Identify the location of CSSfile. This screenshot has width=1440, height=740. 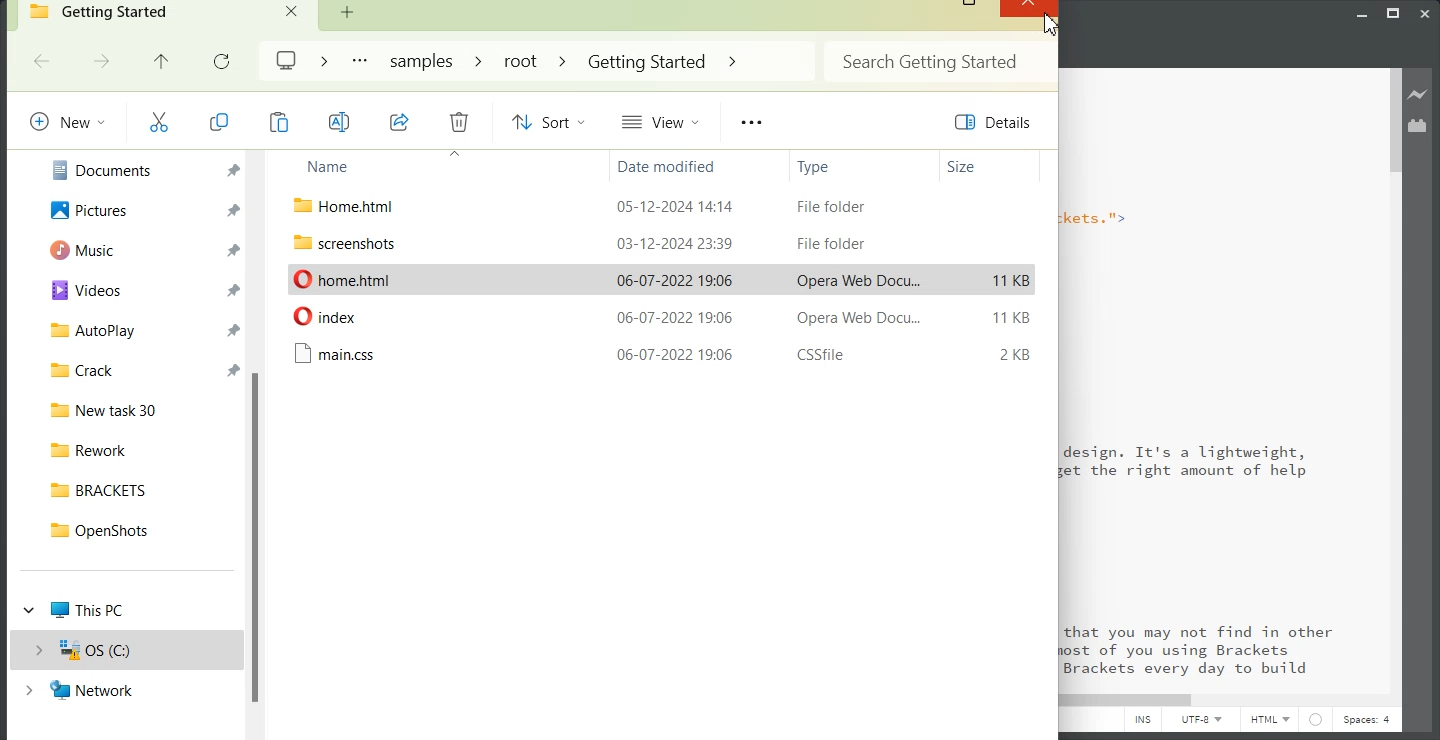
(826, 206).